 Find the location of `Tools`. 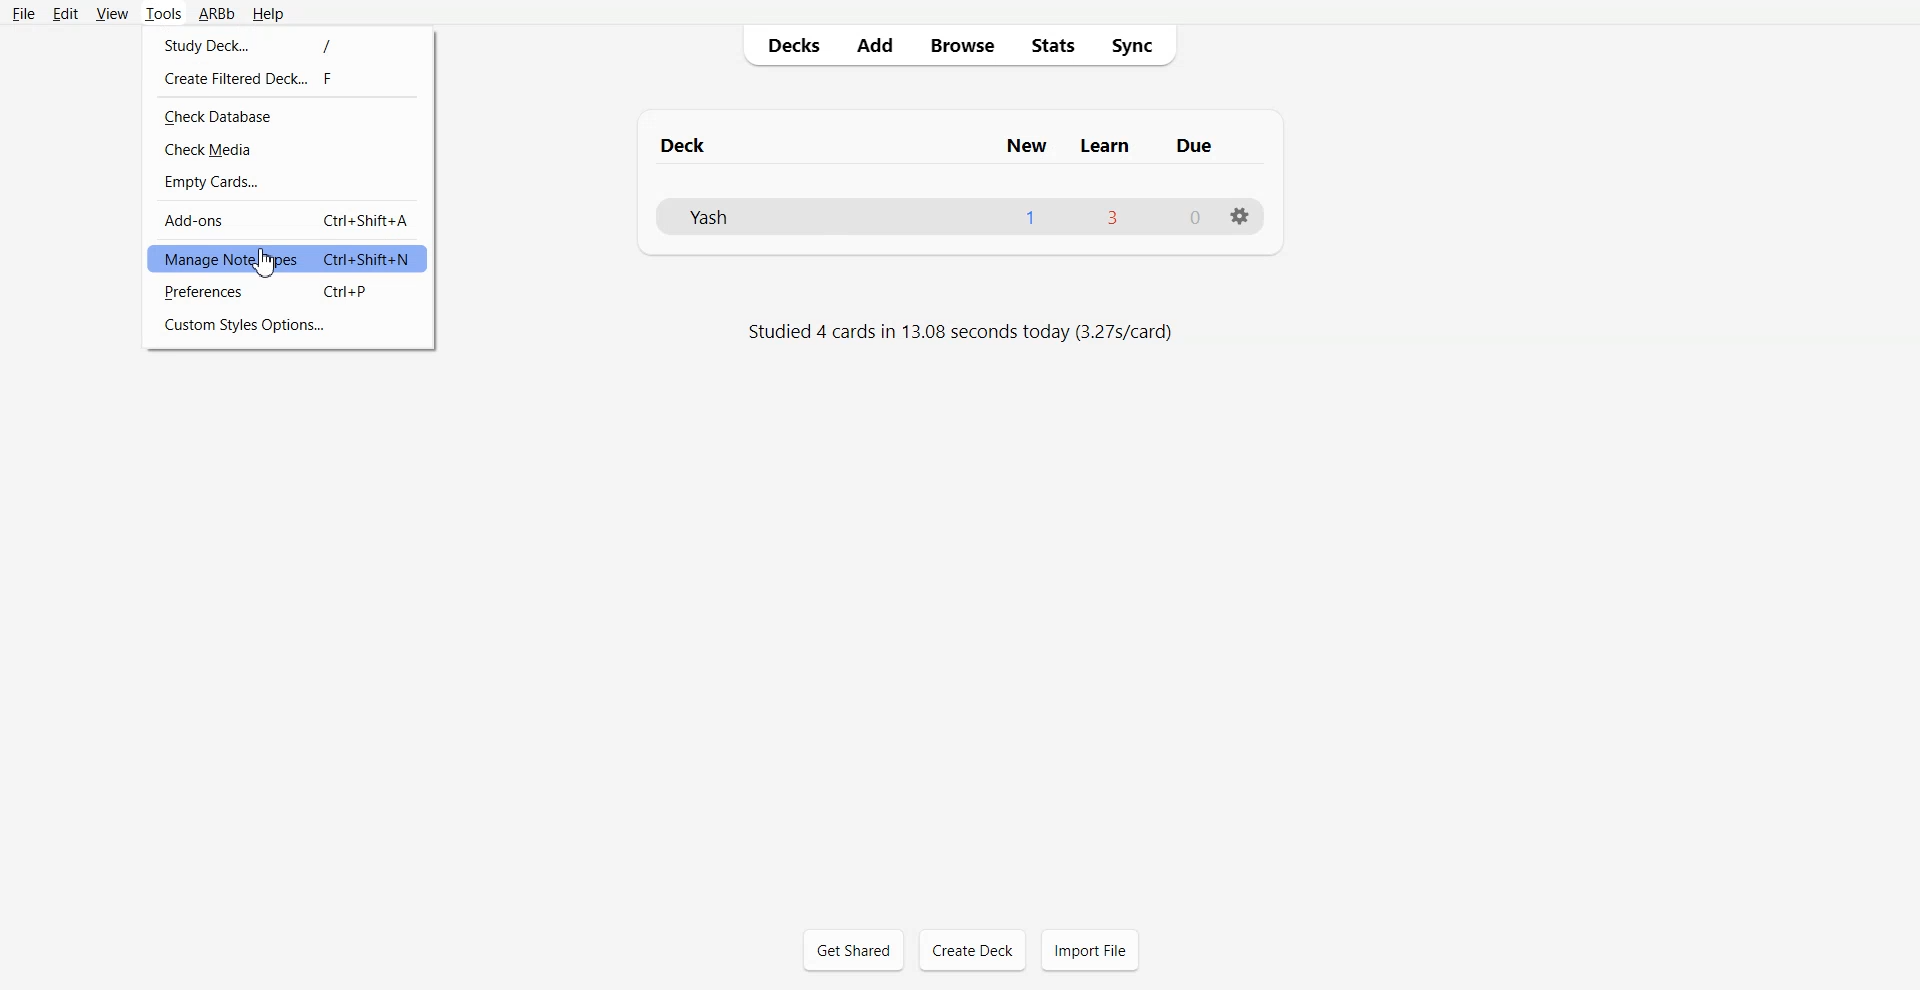

Tools is located at coordinates (163, 14).